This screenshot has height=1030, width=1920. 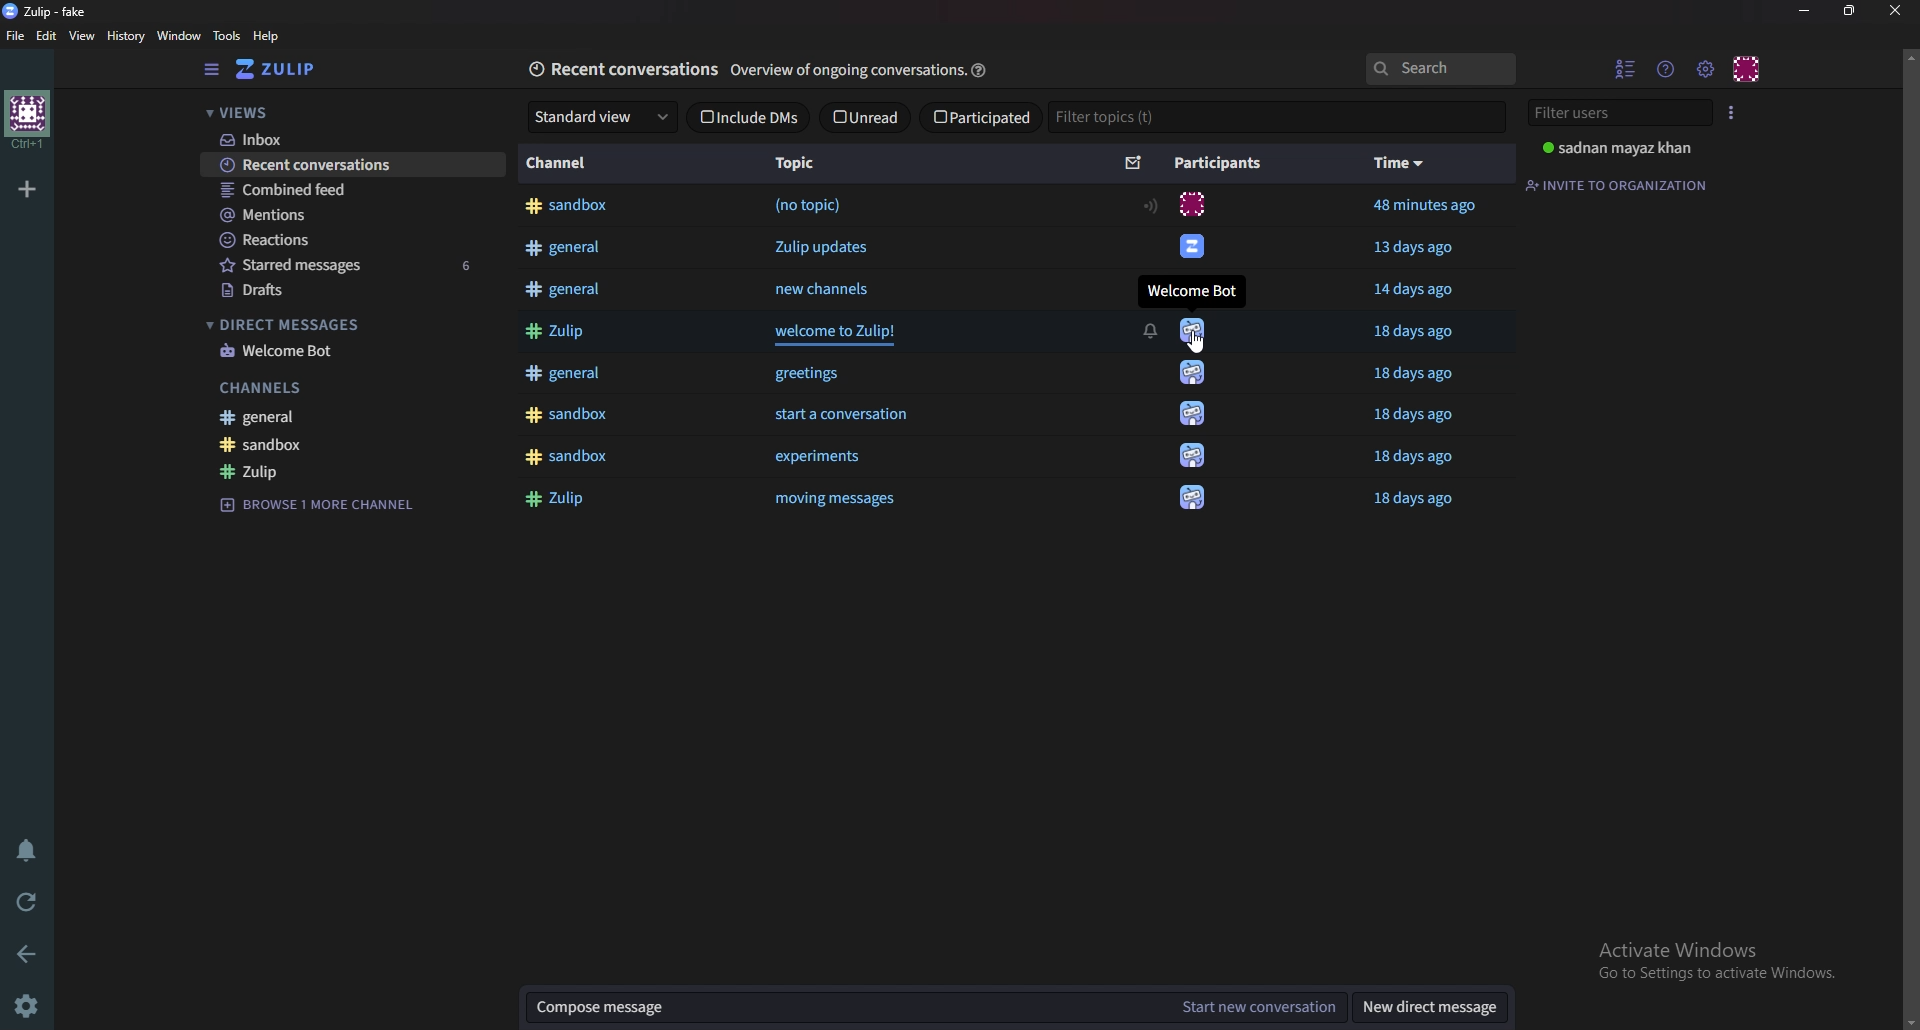 What do you see at coordinates (844, 71) in the screenshot?
I see `Info` at bounding box center [844, 71].